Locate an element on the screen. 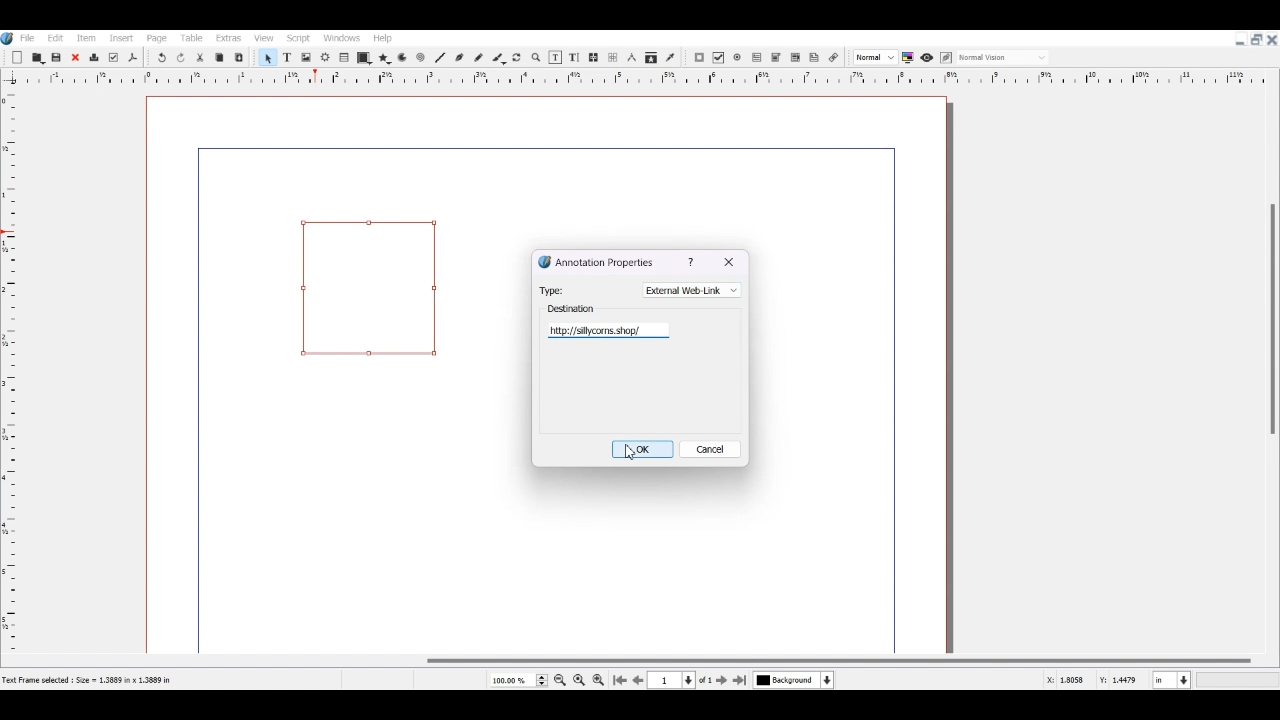  Go to Previous page is located at coordinates (638, 680).